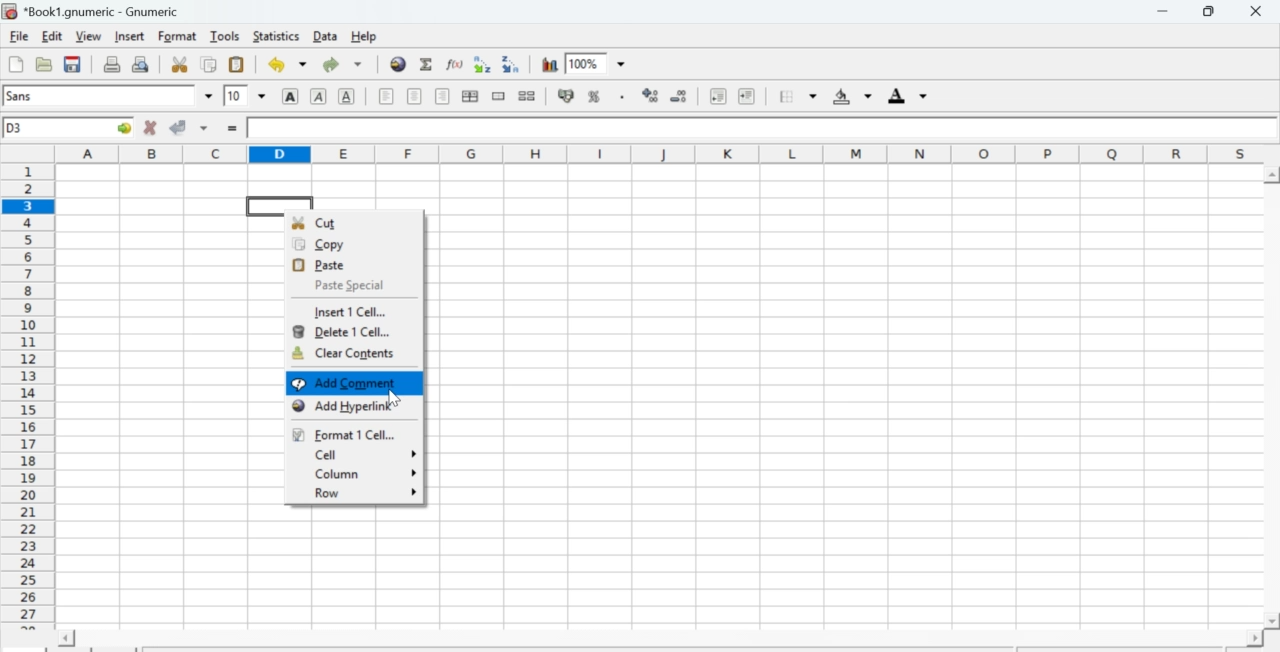 The width and height of the screenshot is (1280, 652). What do you see at coordinates (70, 128) in the screenshot?
I see `Active cell` at bounding box center [70, 128].